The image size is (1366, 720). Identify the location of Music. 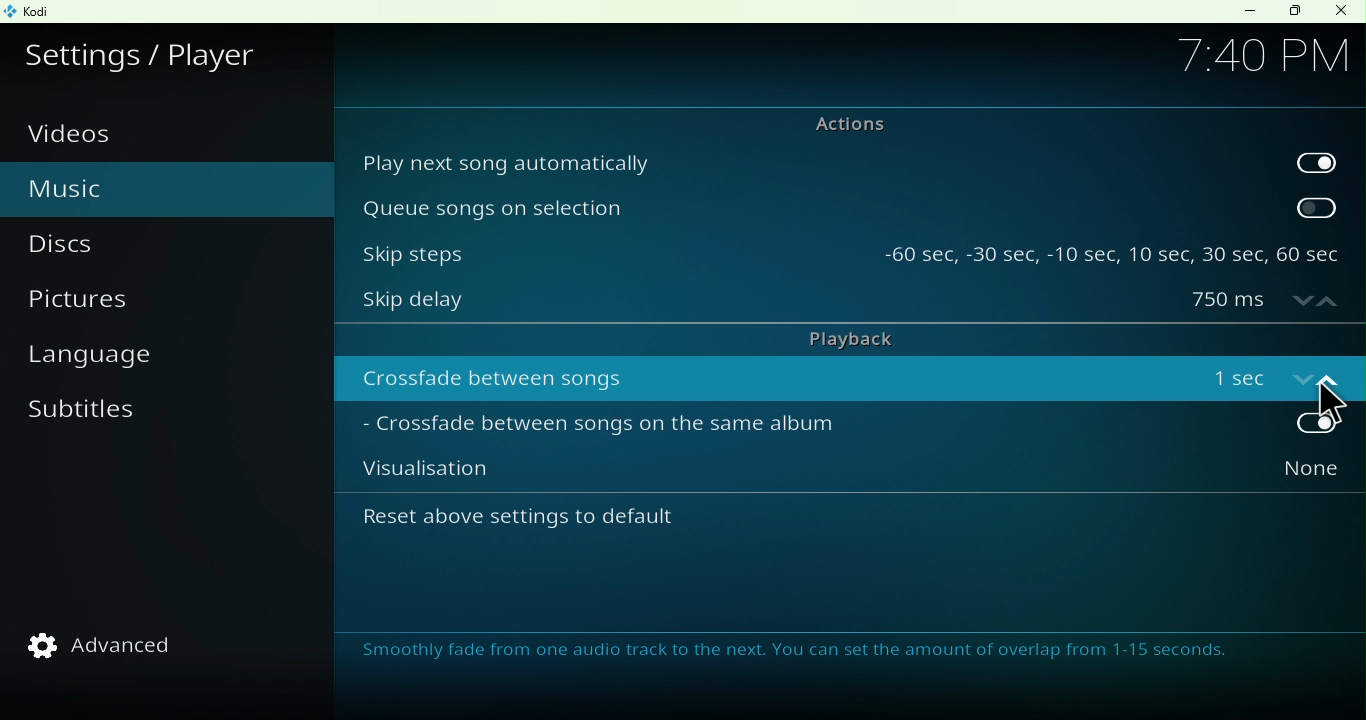
(112, 186).